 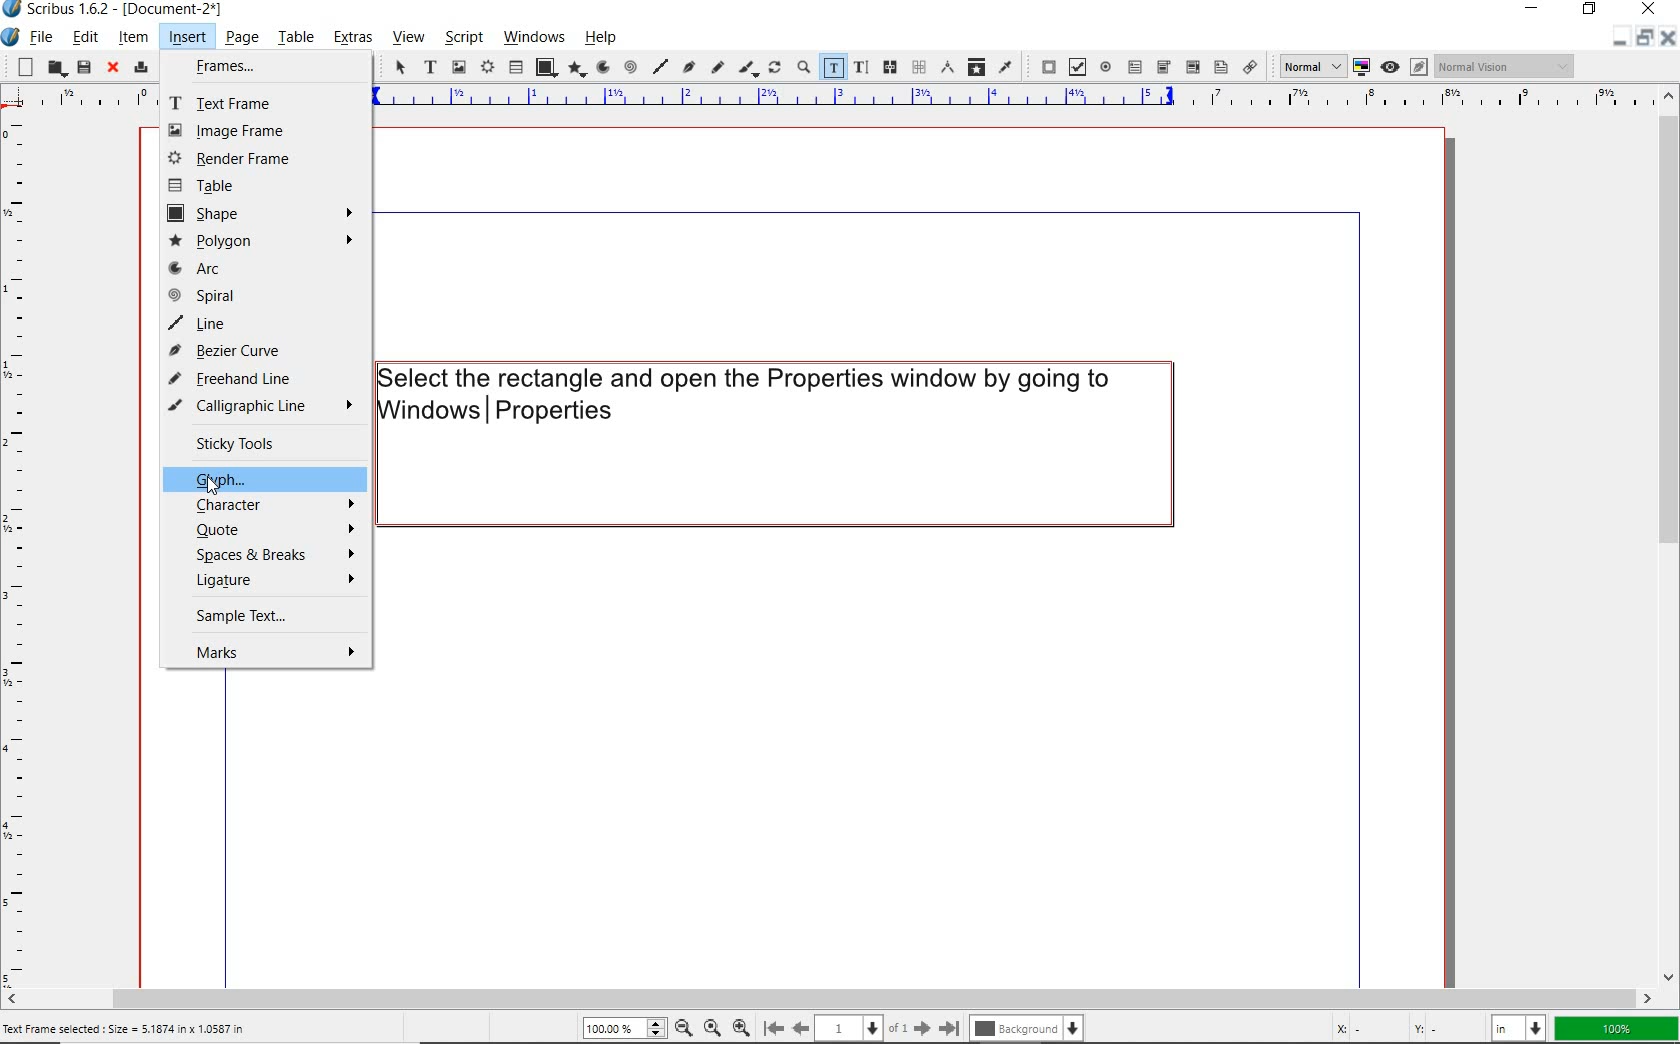 What do you see at coordinates (801, 68) in the screenshot?
I see `zoom in or zoom out` at bounding box center [801, 68].